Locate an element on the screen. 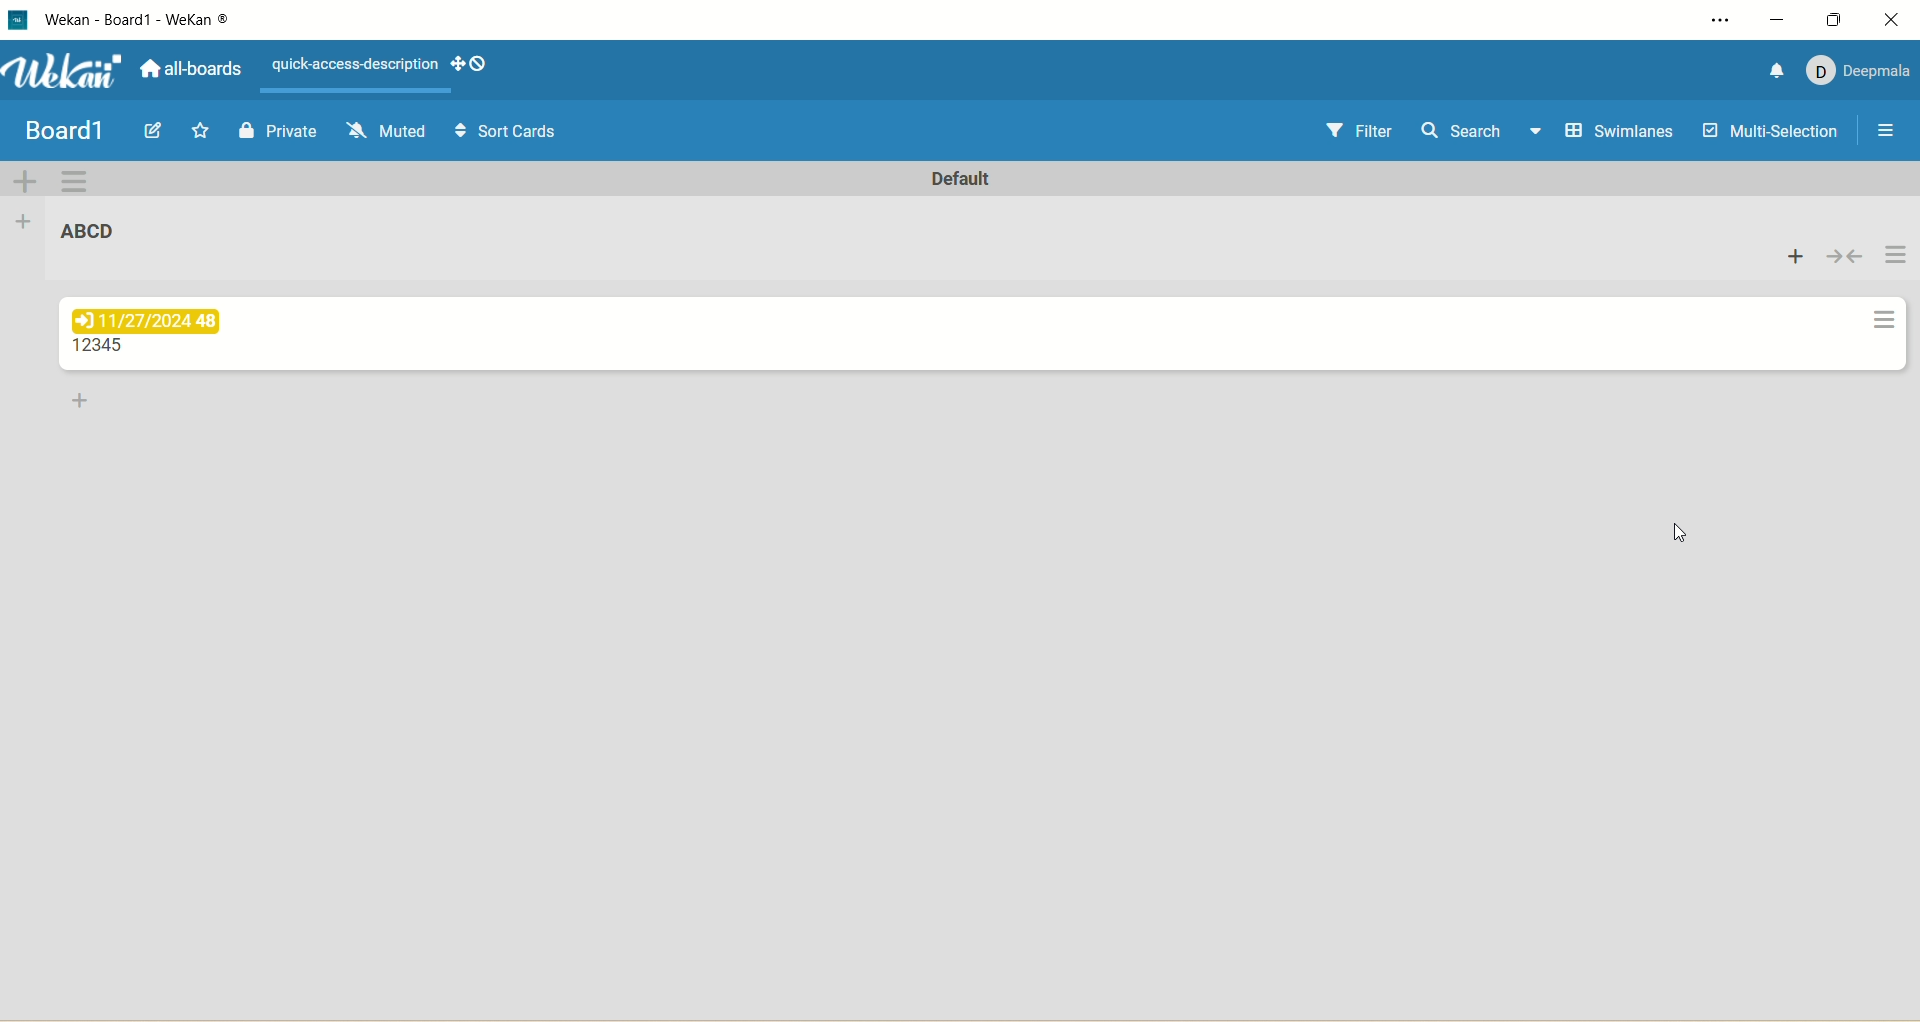  swimlane action is located at coordinates (75, 182).